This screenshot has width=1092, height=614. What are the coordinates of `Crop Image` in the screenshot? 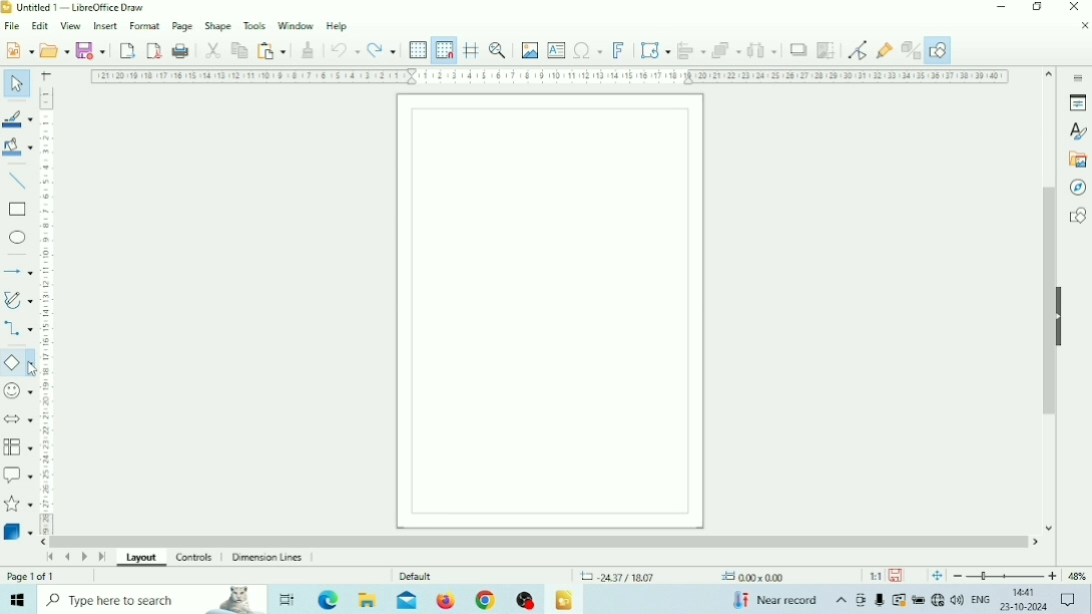 It's located at (825, 50).